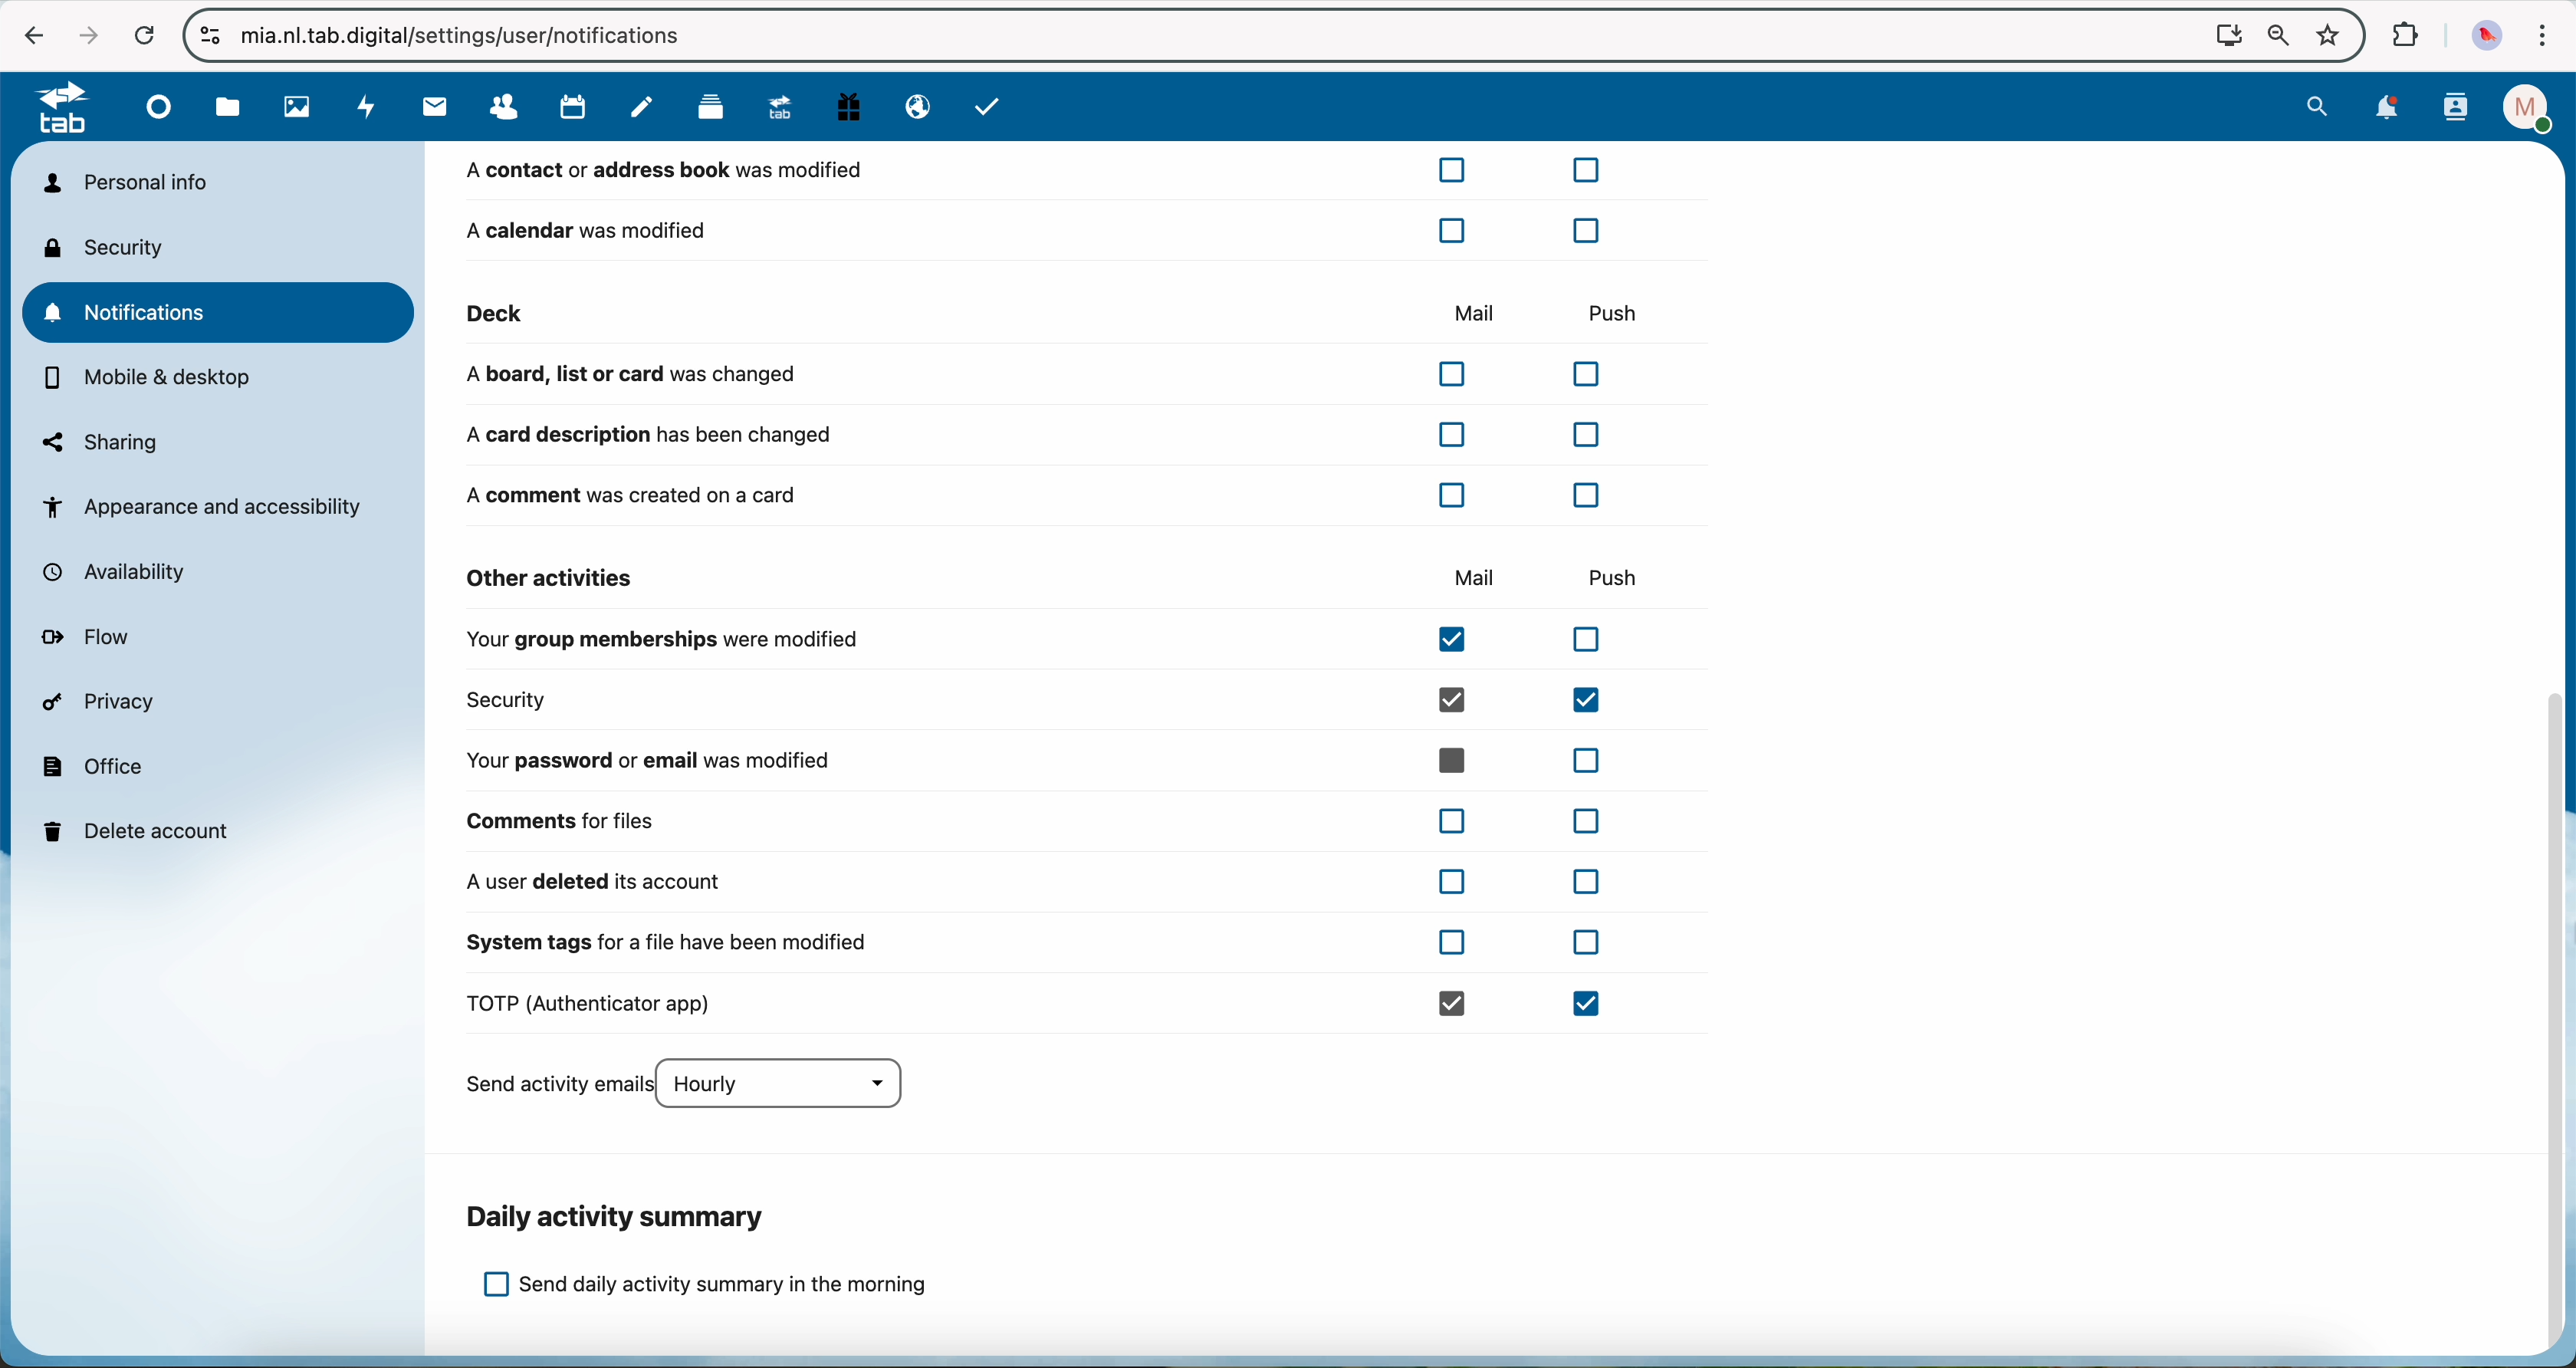 This screenshot has height=1368, width=2576. What do you see at coordinates (53, 110) in the screenshot?
I see `tab logo` at bounding box center [53, 110].